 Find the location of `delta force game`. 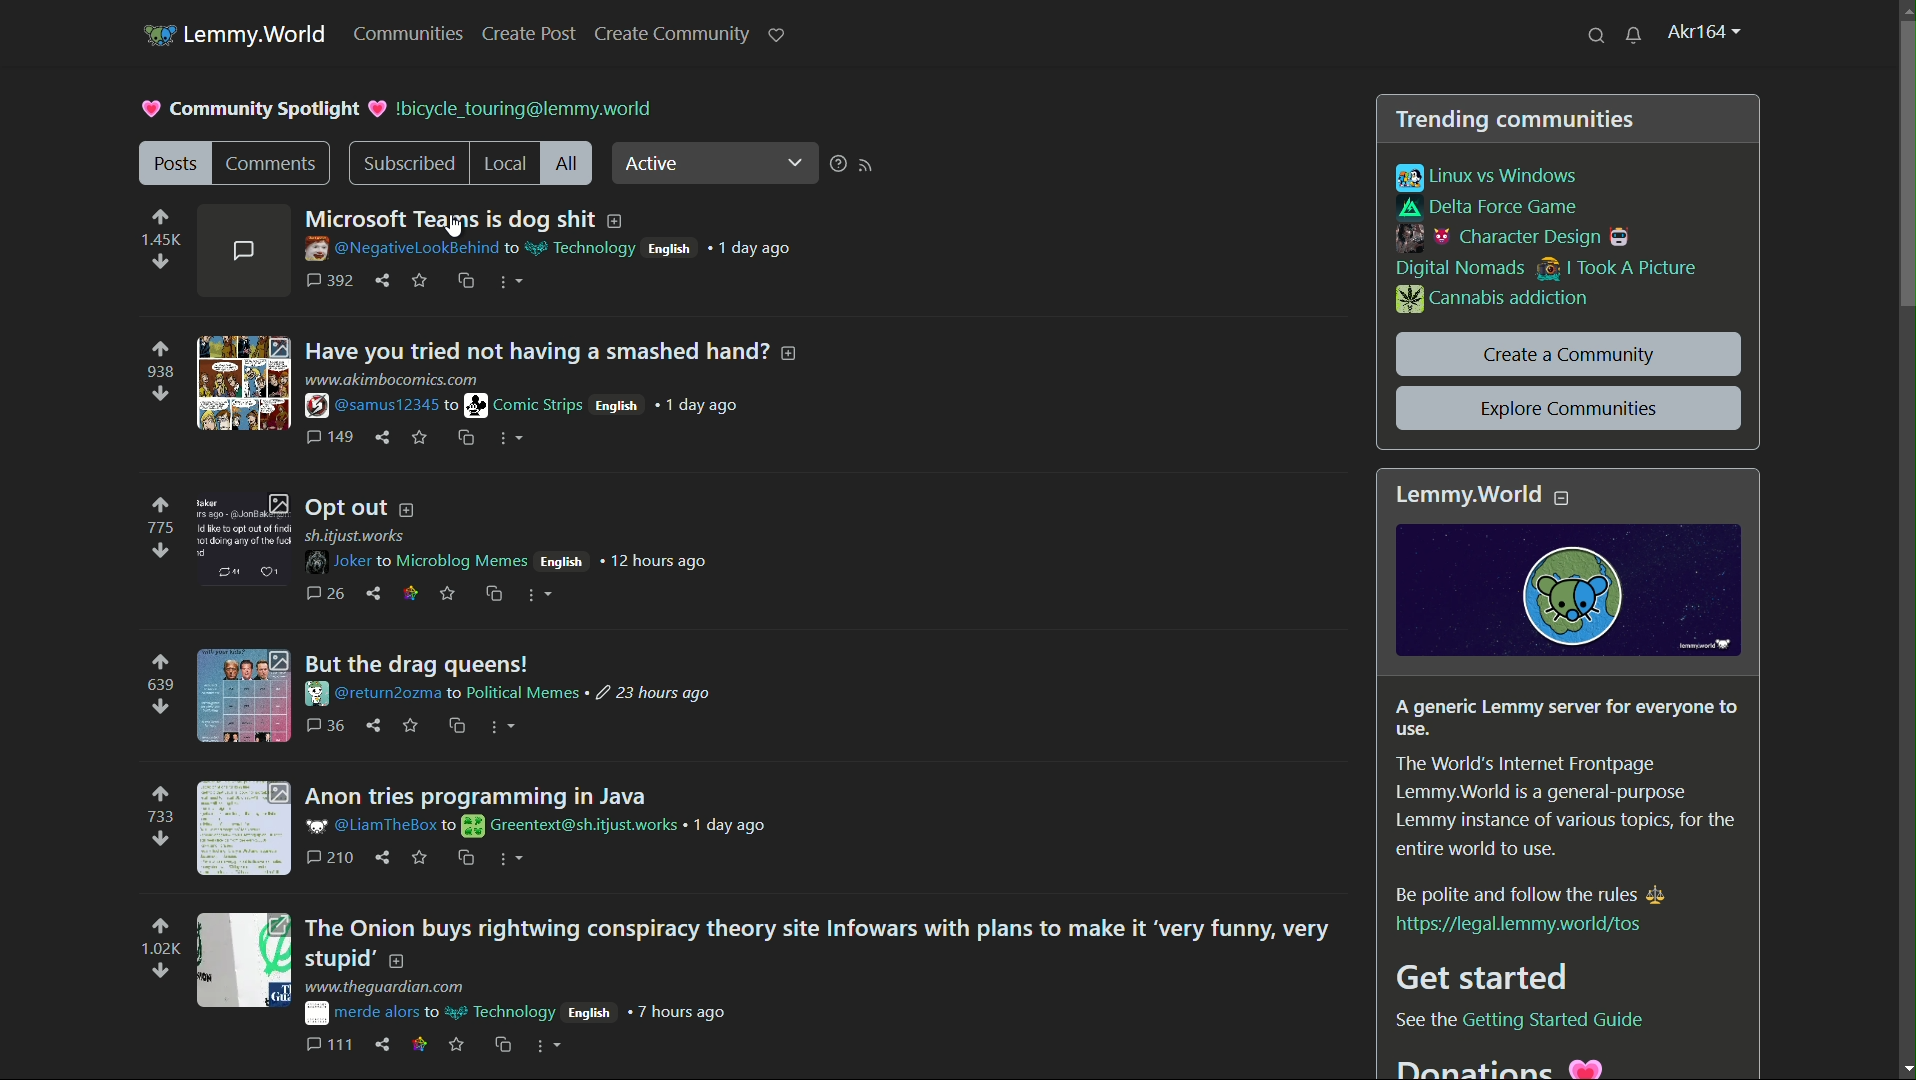

delta force game is located at coordinates (1492, 208).